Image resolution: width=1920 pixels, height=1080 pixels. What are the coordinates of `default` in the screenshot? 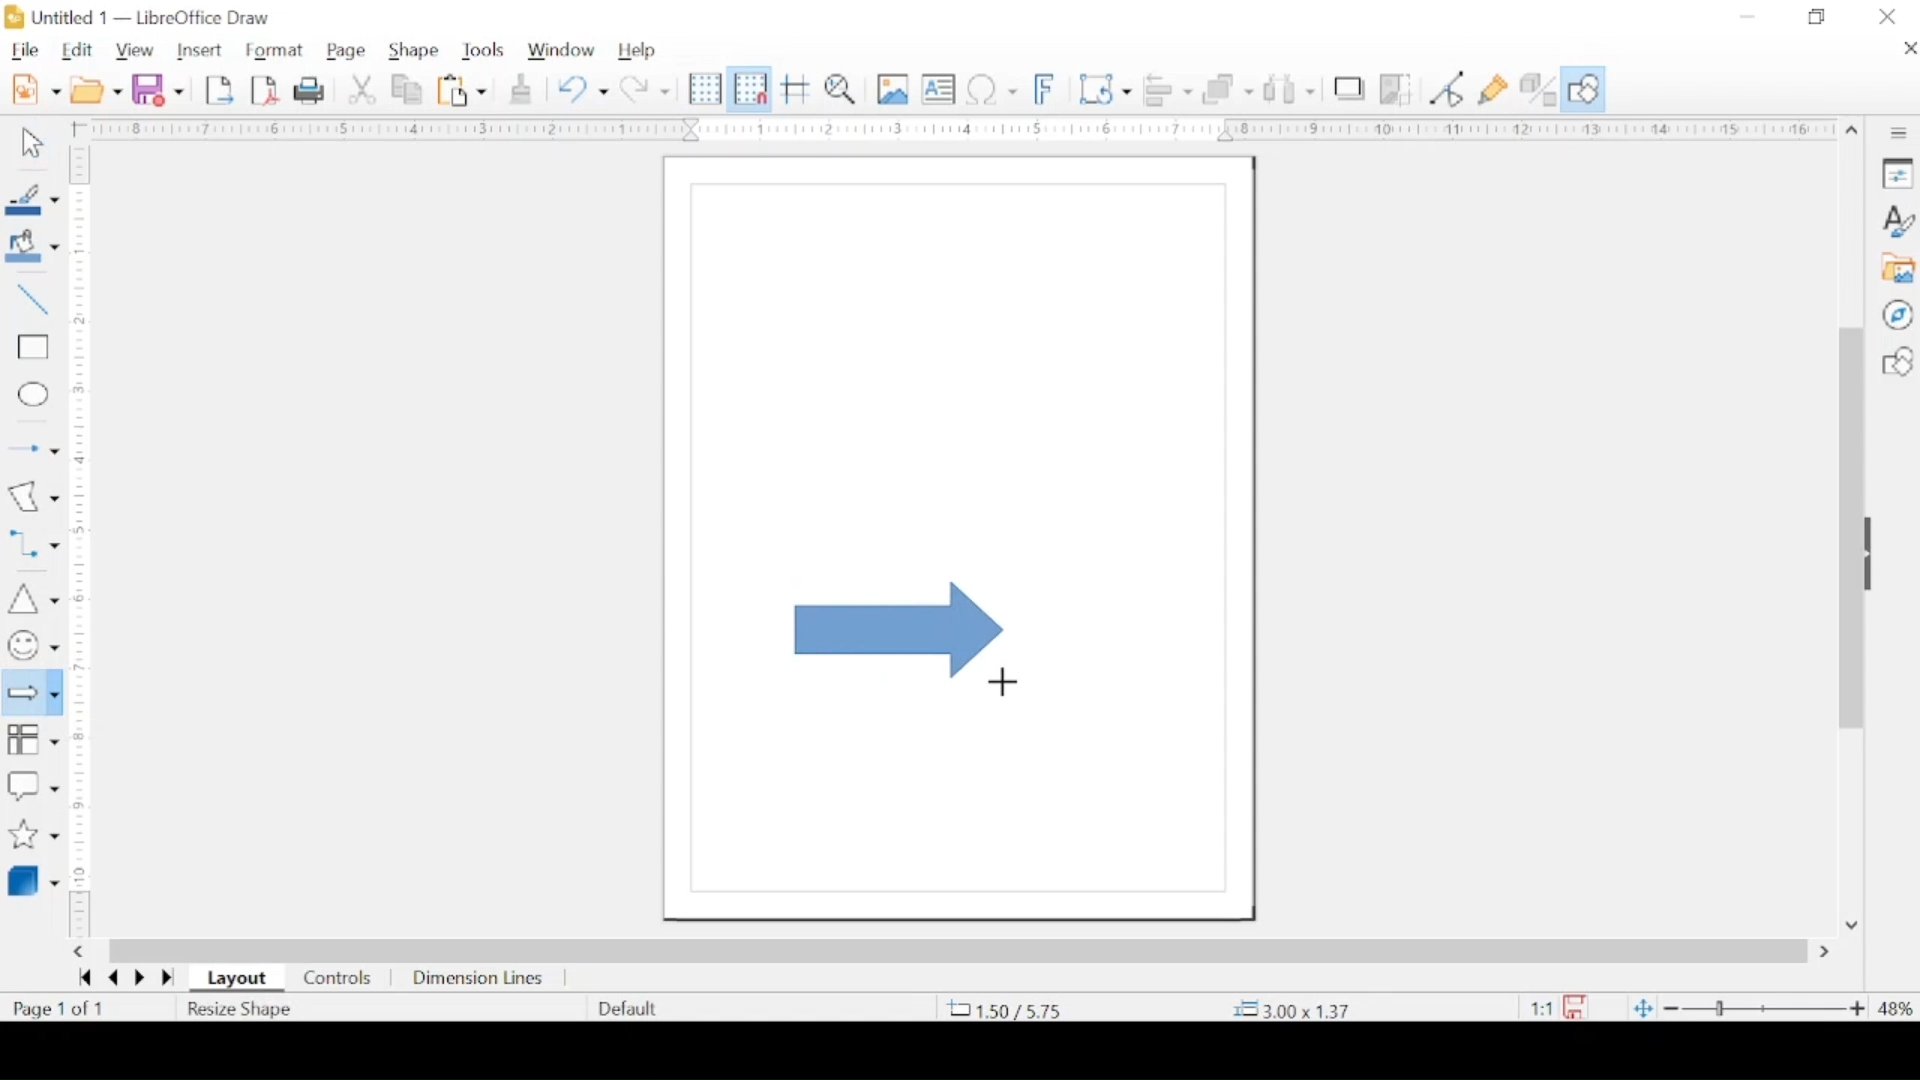 It's located at (629, 1008).